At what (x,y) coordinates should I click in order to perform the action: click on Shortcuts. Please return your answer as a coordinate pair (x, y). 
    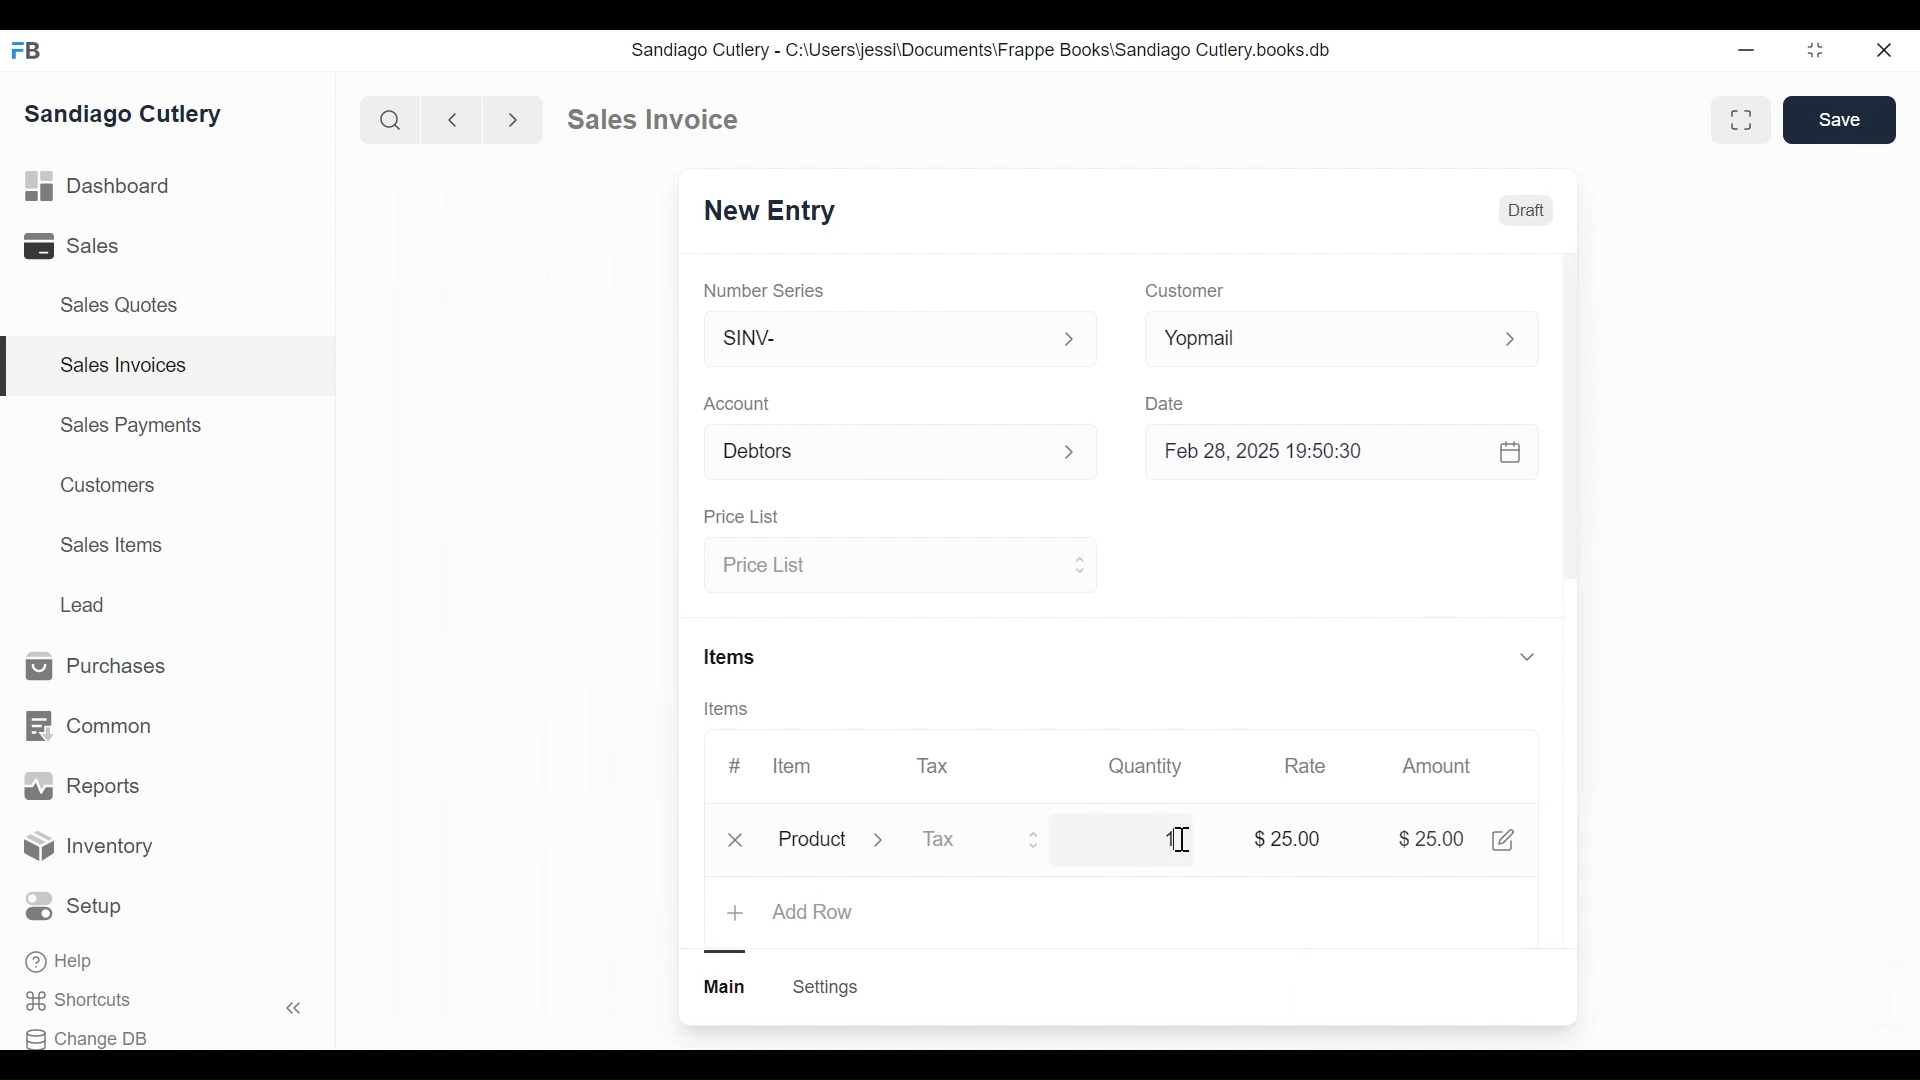
    Looking at the image, I should click on (86, 1001).